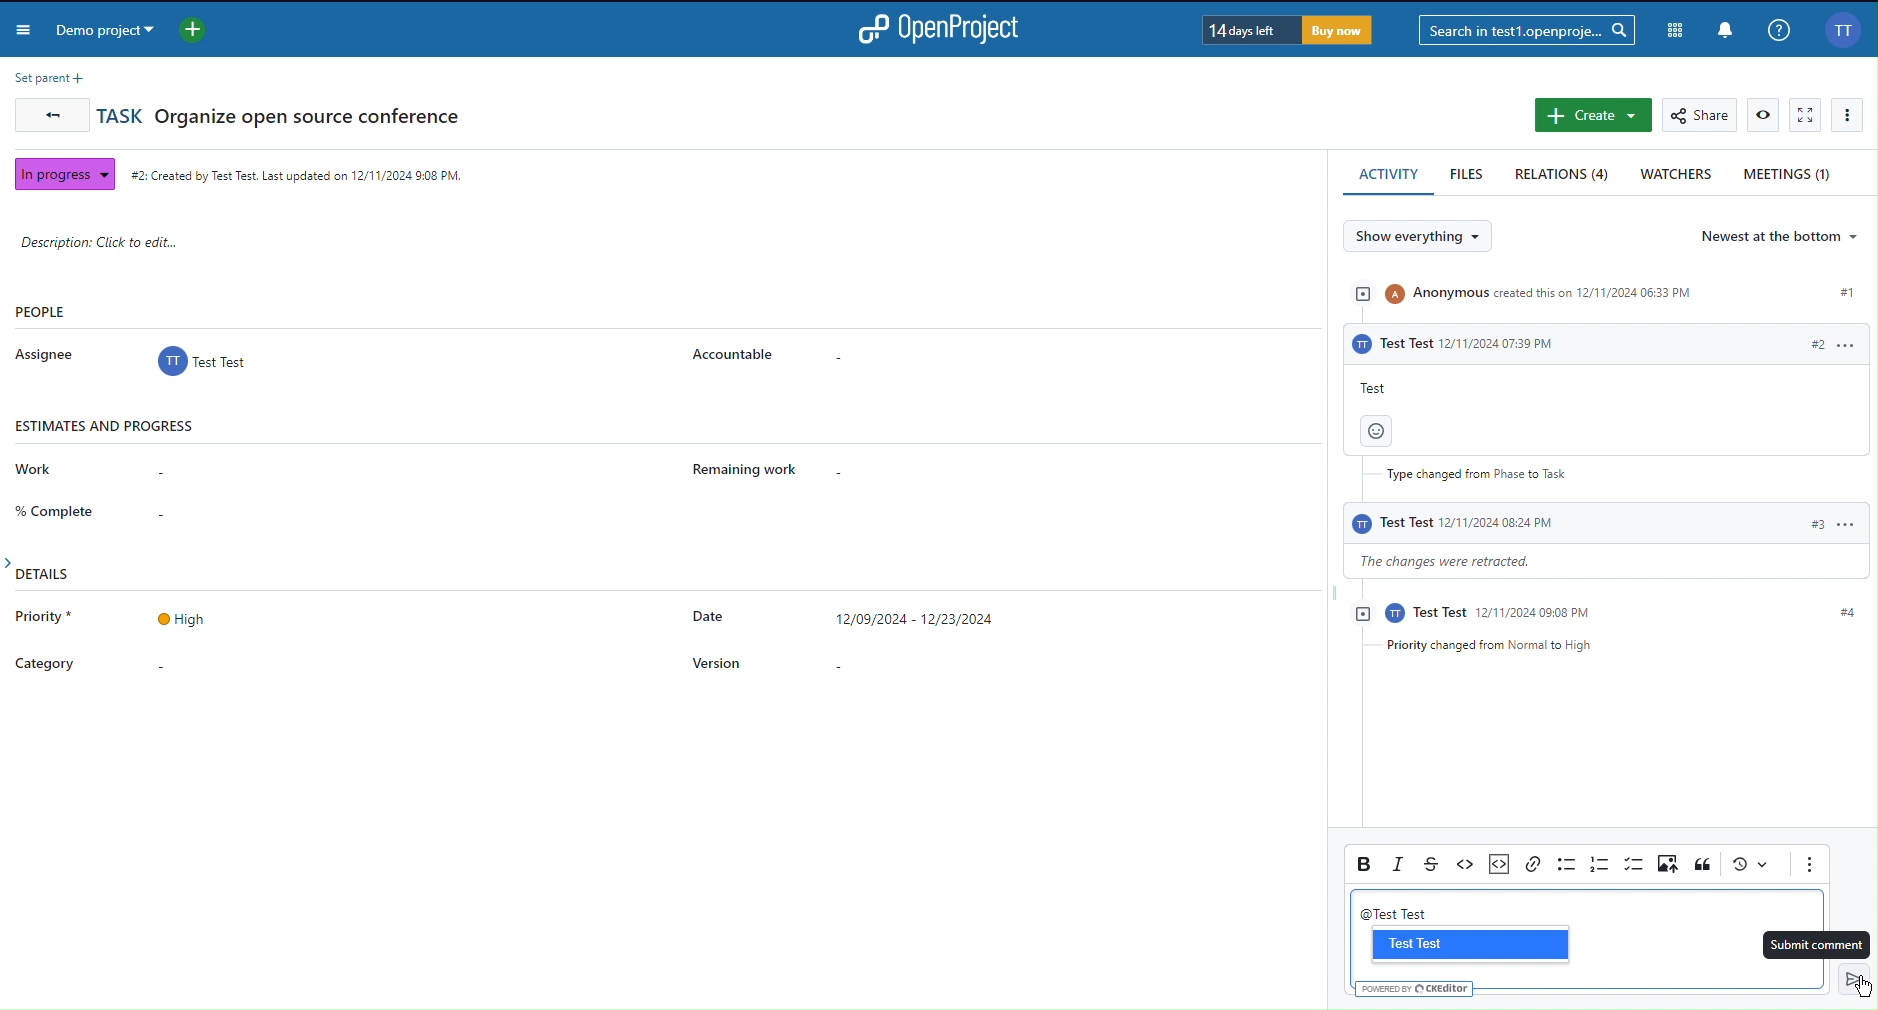 Image resolution: width=1878 pixels, height=1010 pixels. Describe the element at coordinates (48, 118) in the screenshot. I see `Back` at that location.